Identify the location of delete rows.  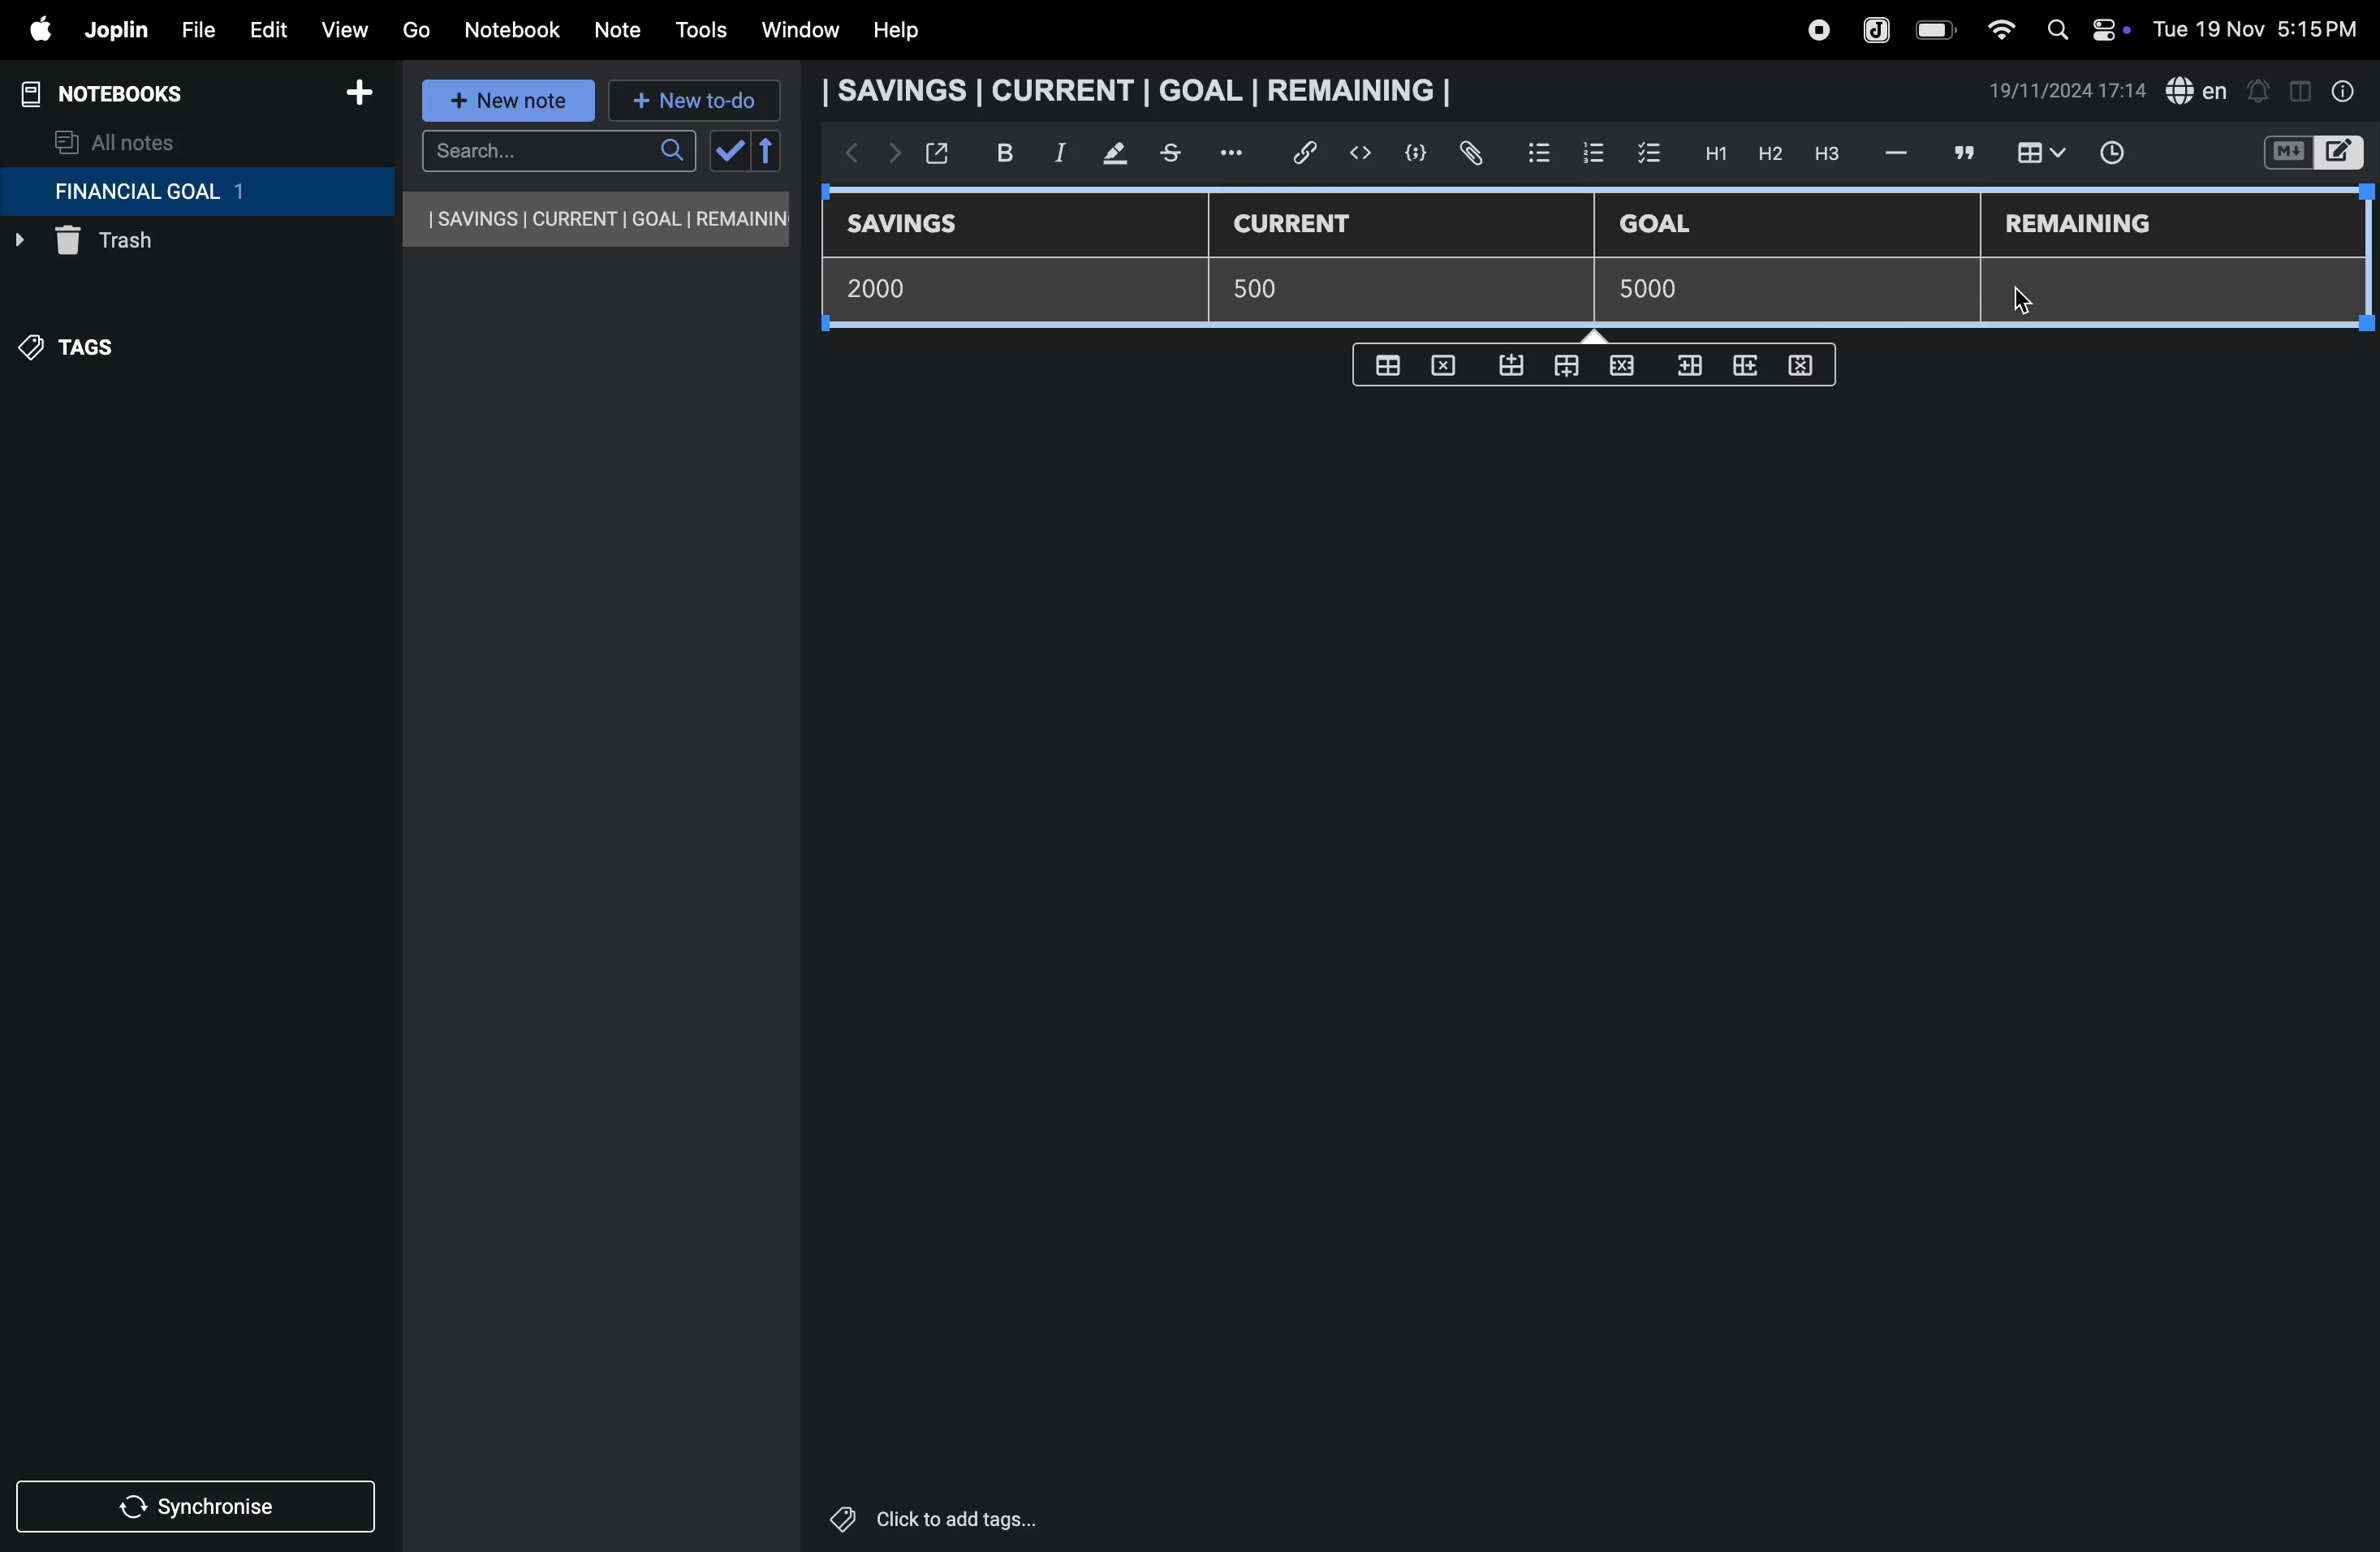
(1802, 364).